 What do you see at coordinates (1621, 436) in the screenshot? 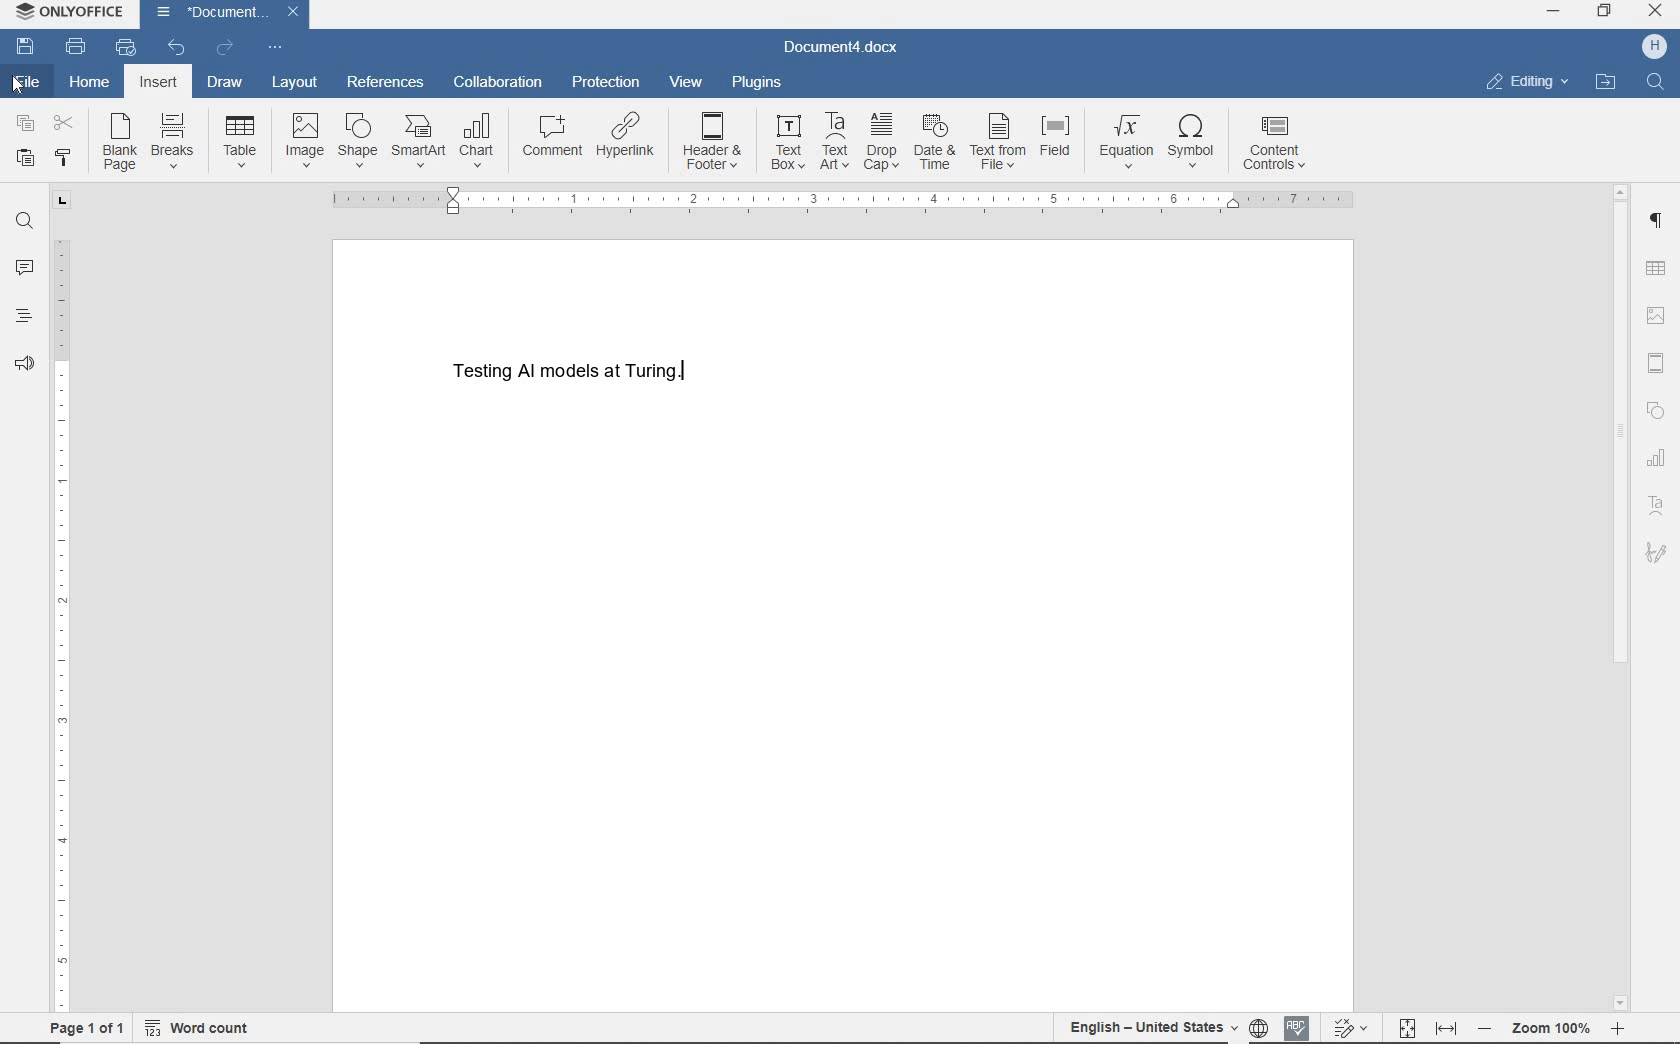
I see `srollbar` at bounding box center [1621, 436].